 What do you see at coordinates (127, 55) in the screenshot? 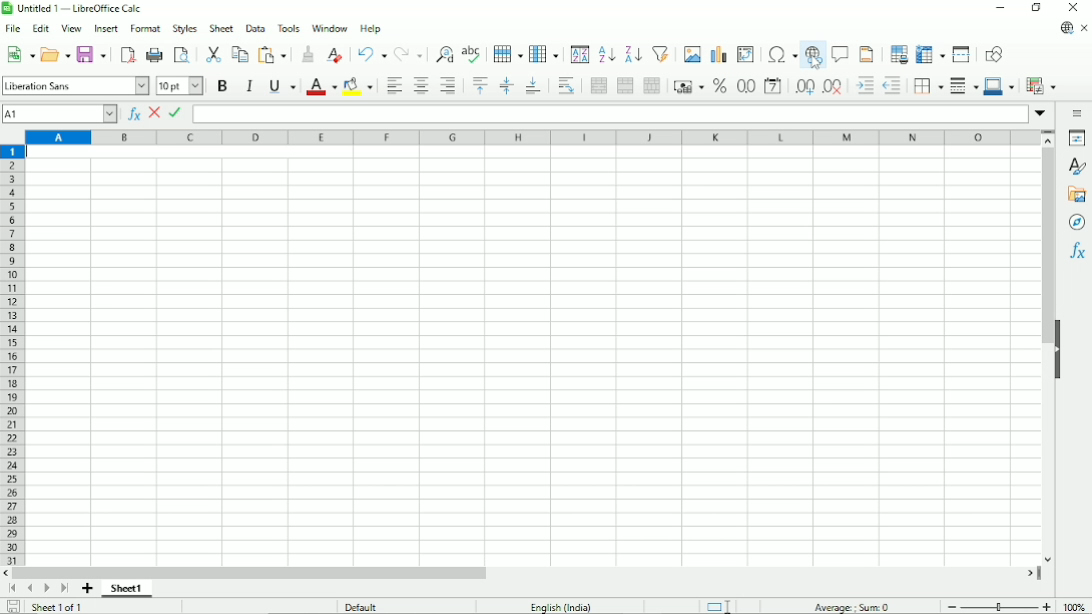
I see `Export directly as PDF` at bounding box center [127, 55].